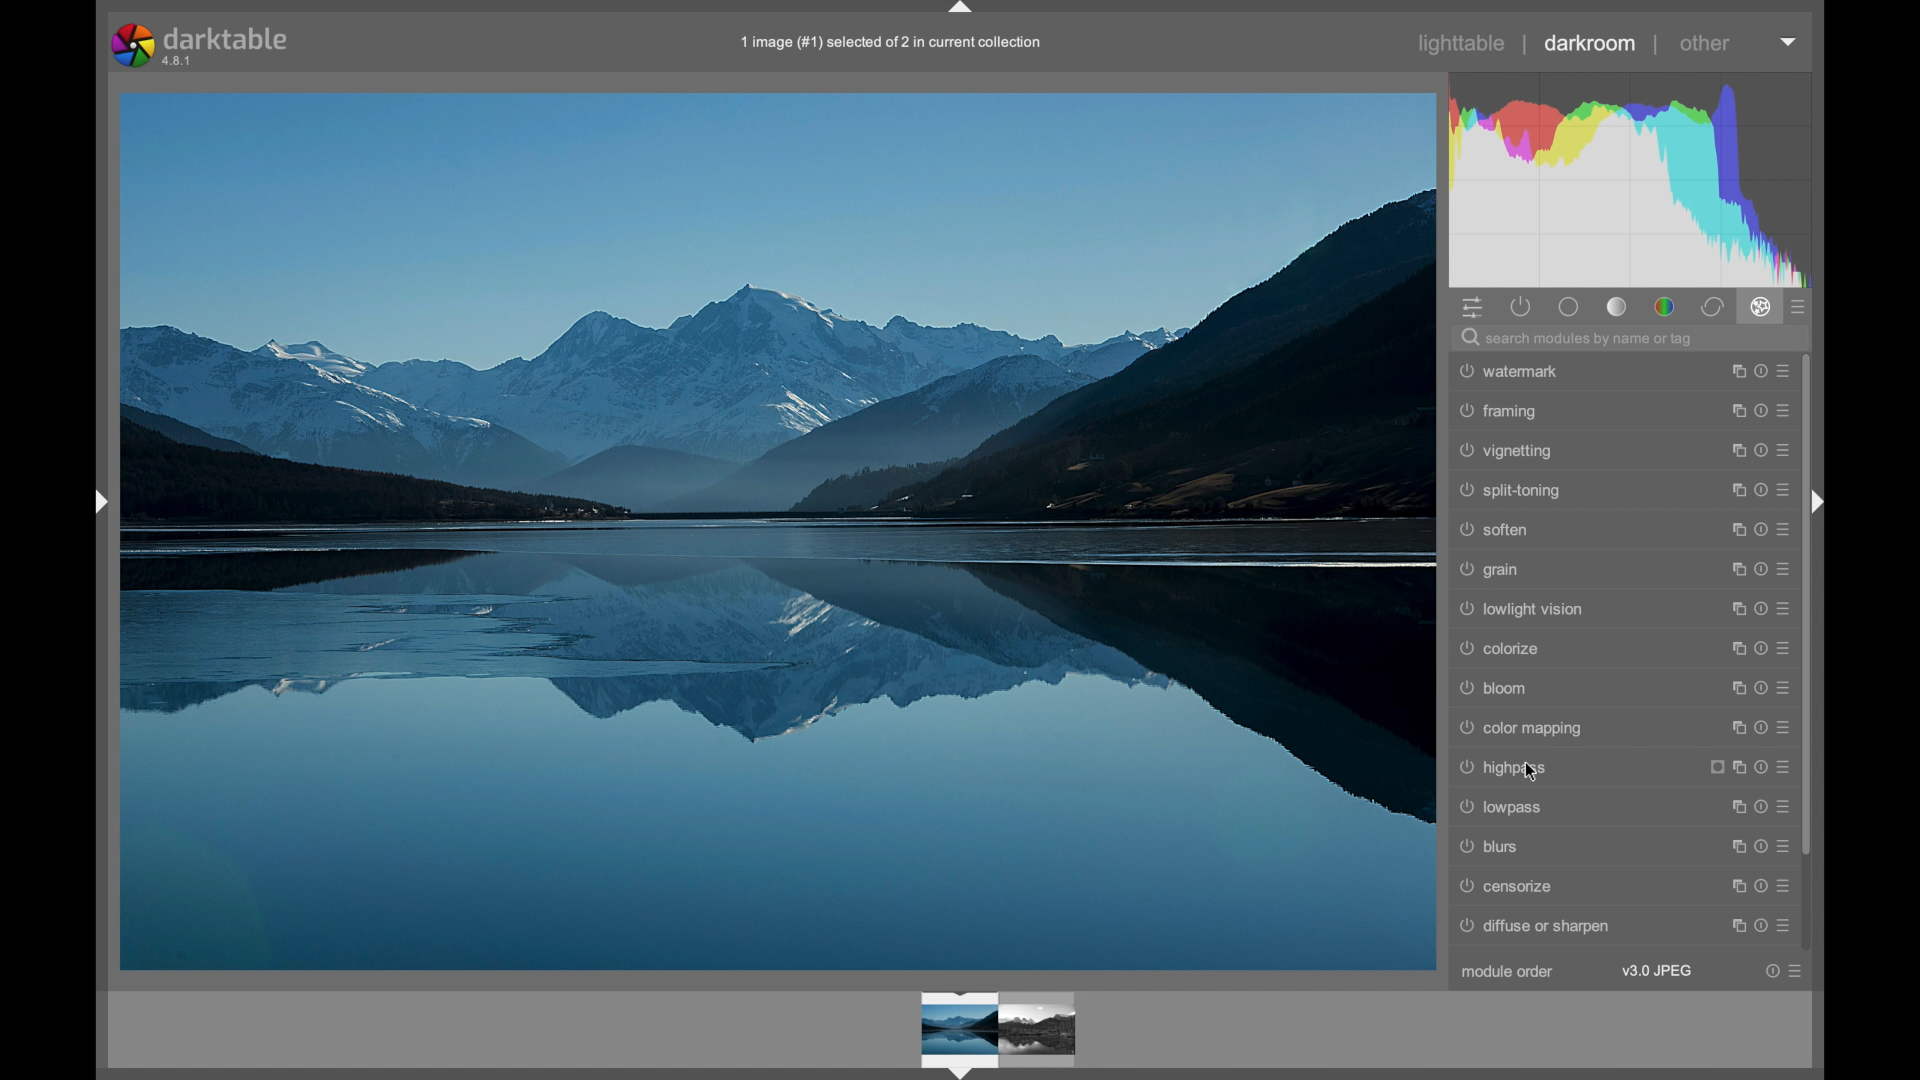  I want to click on diffuse or sharpen, so click(1537, 927).